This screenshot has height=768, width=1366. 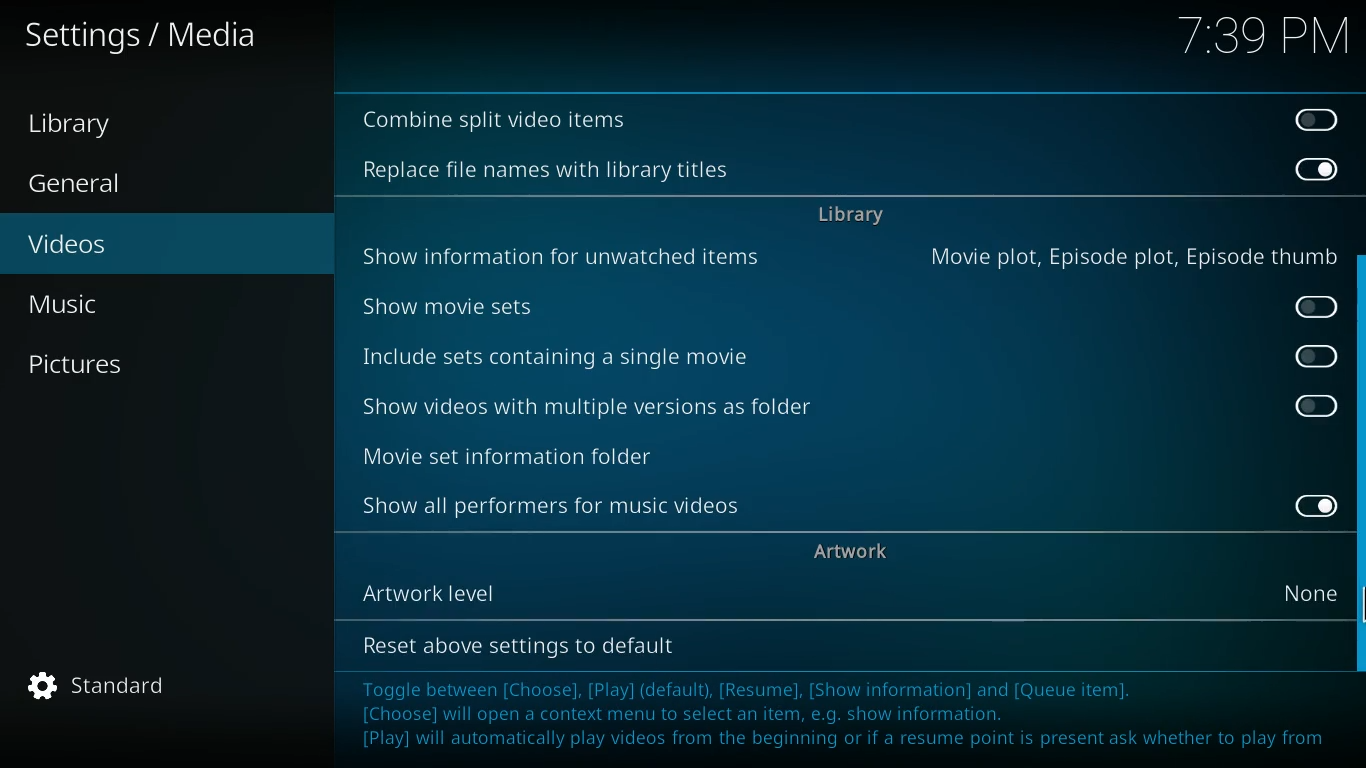 I want to click on combine split video items, so click(x=498, y=121).